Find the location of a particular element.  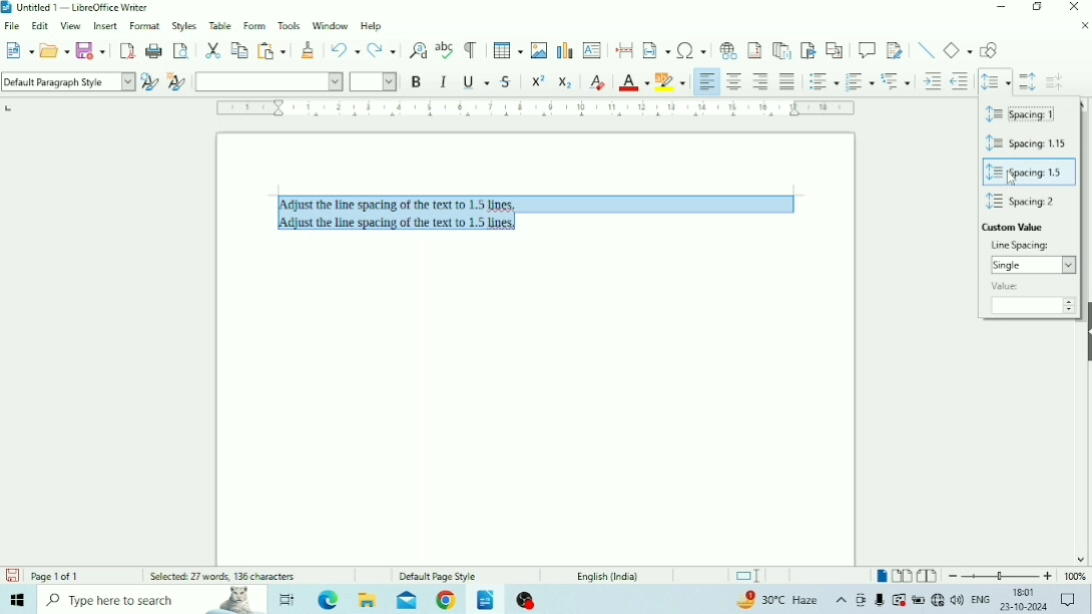

Close Document is located at coordinates (1083, 26).